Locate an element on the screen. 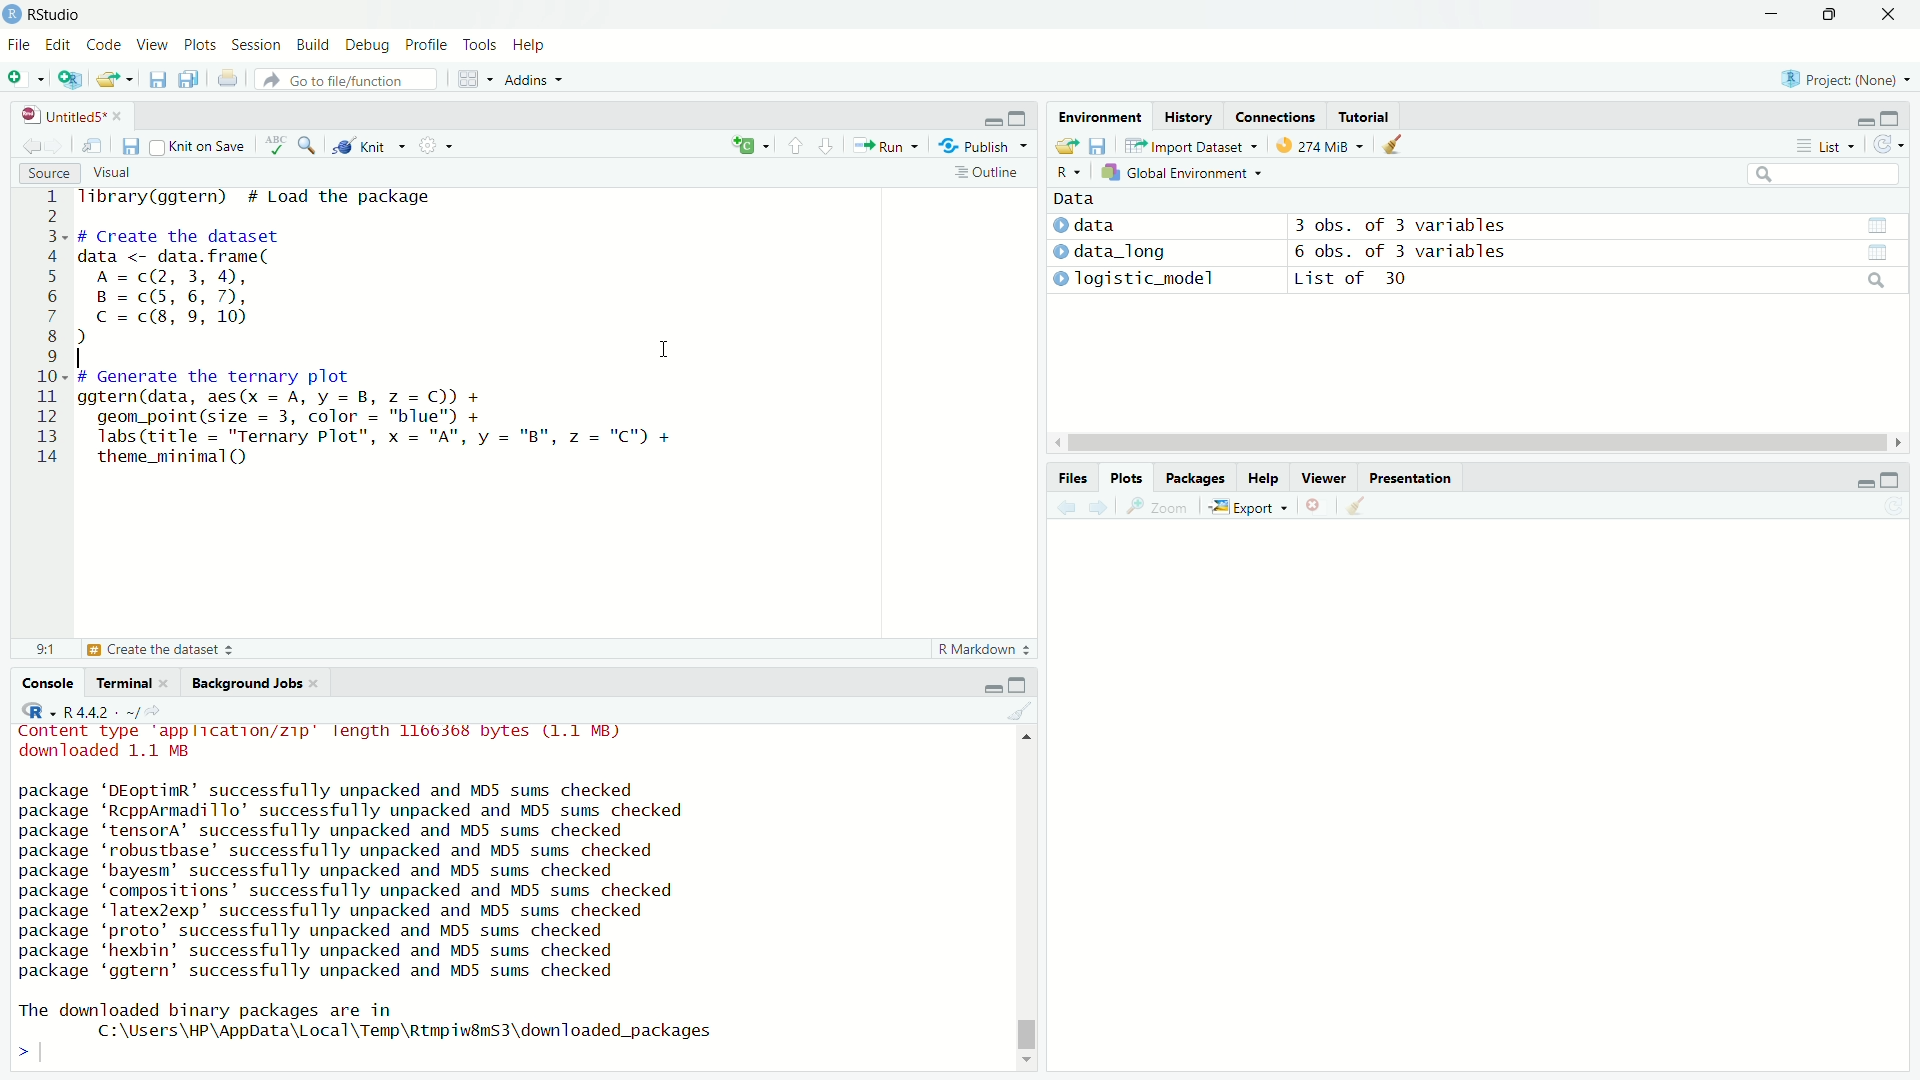  abc is located at coordinates (276, 150).